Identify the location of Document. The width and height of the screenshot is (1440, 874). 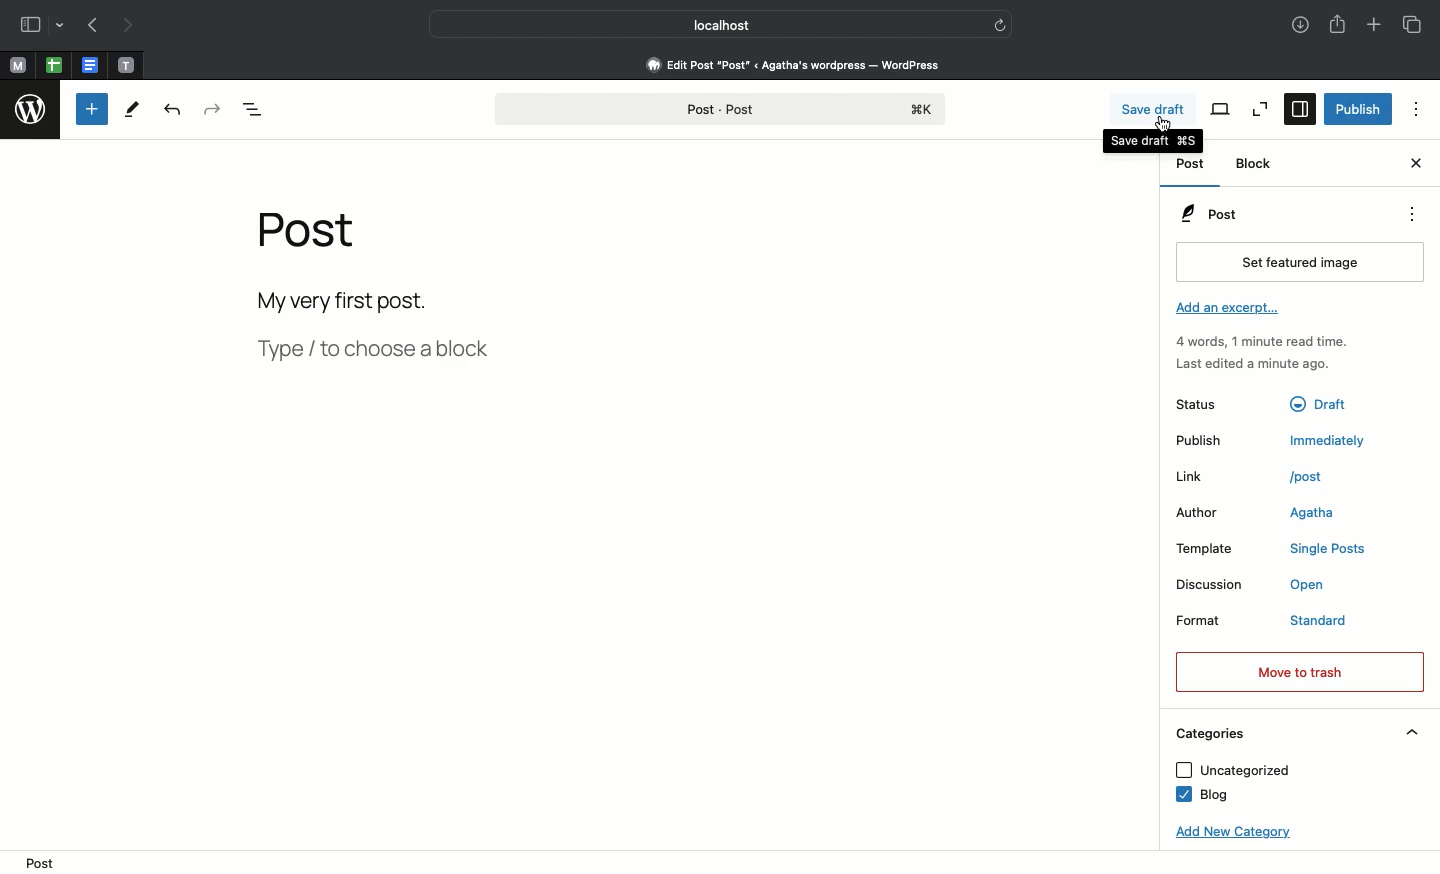
(90, 66).